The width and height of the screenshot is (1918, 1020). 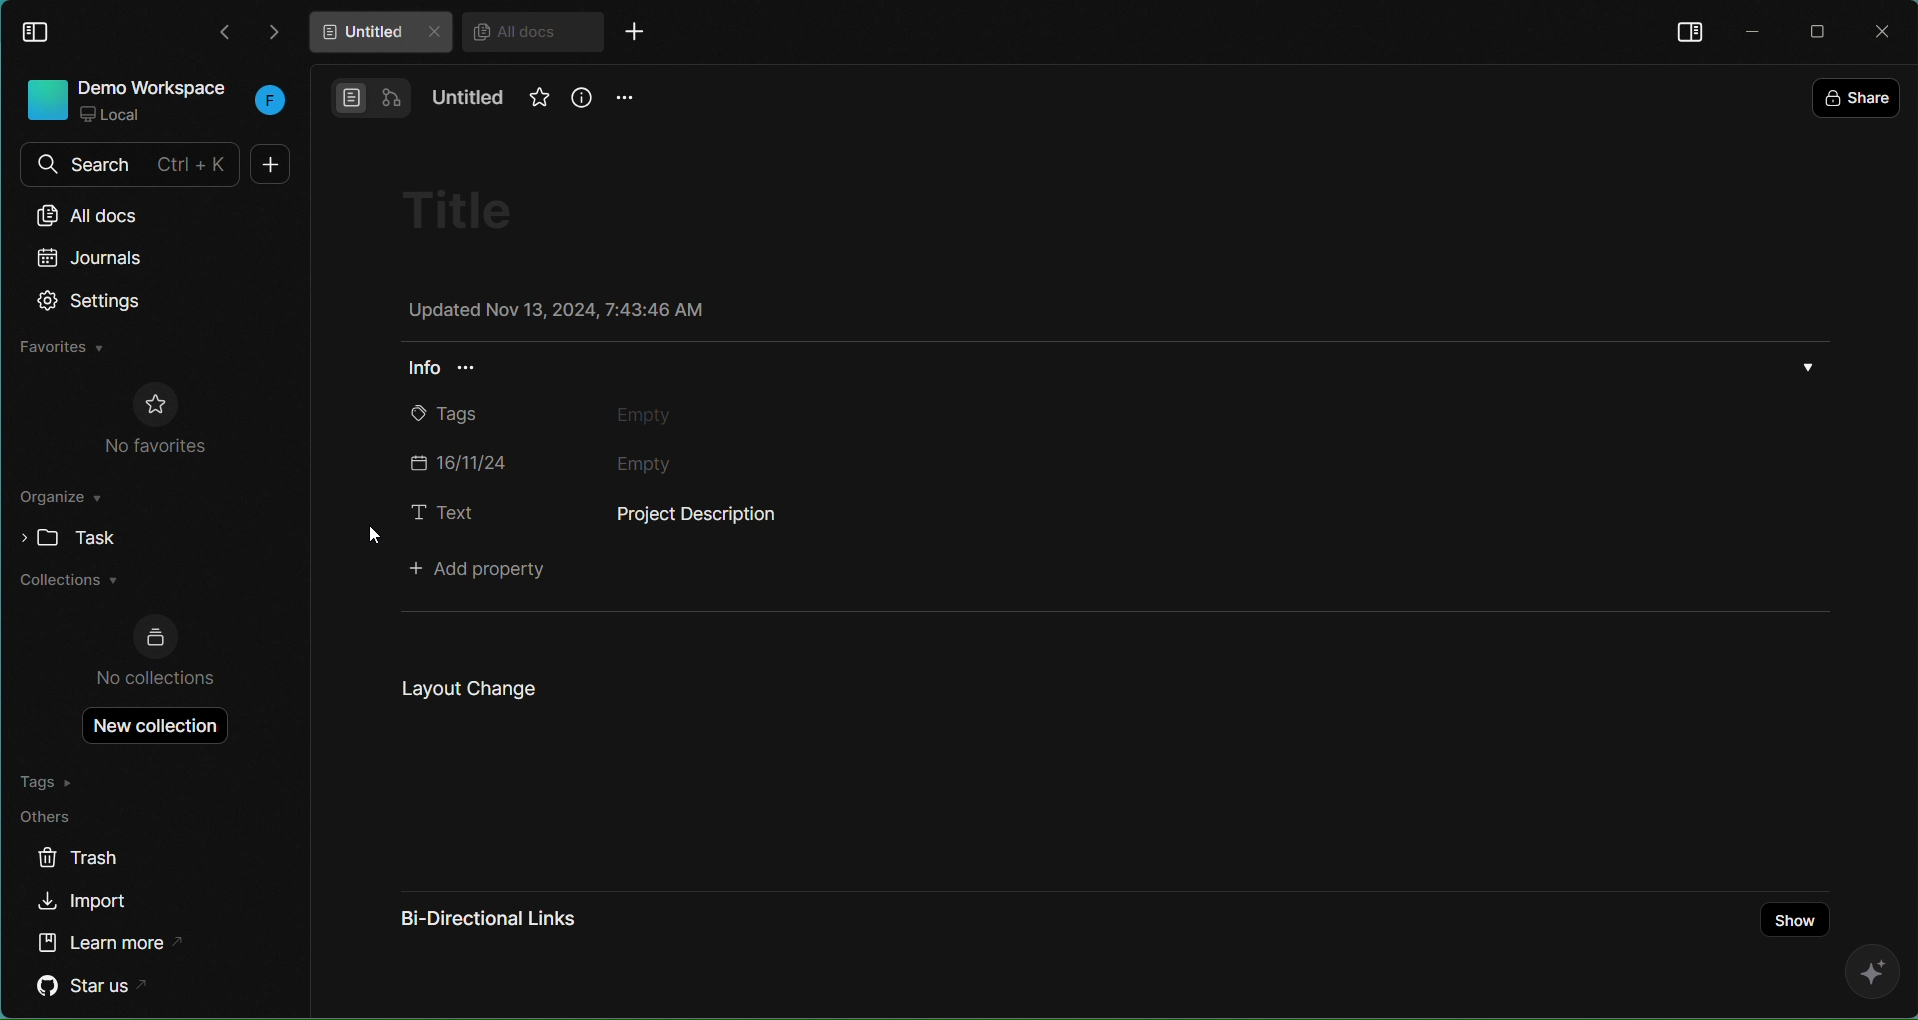 What do you see at coordinates (370, 95) in the screenshot?
I see `button` at bounding box center [370, 95].